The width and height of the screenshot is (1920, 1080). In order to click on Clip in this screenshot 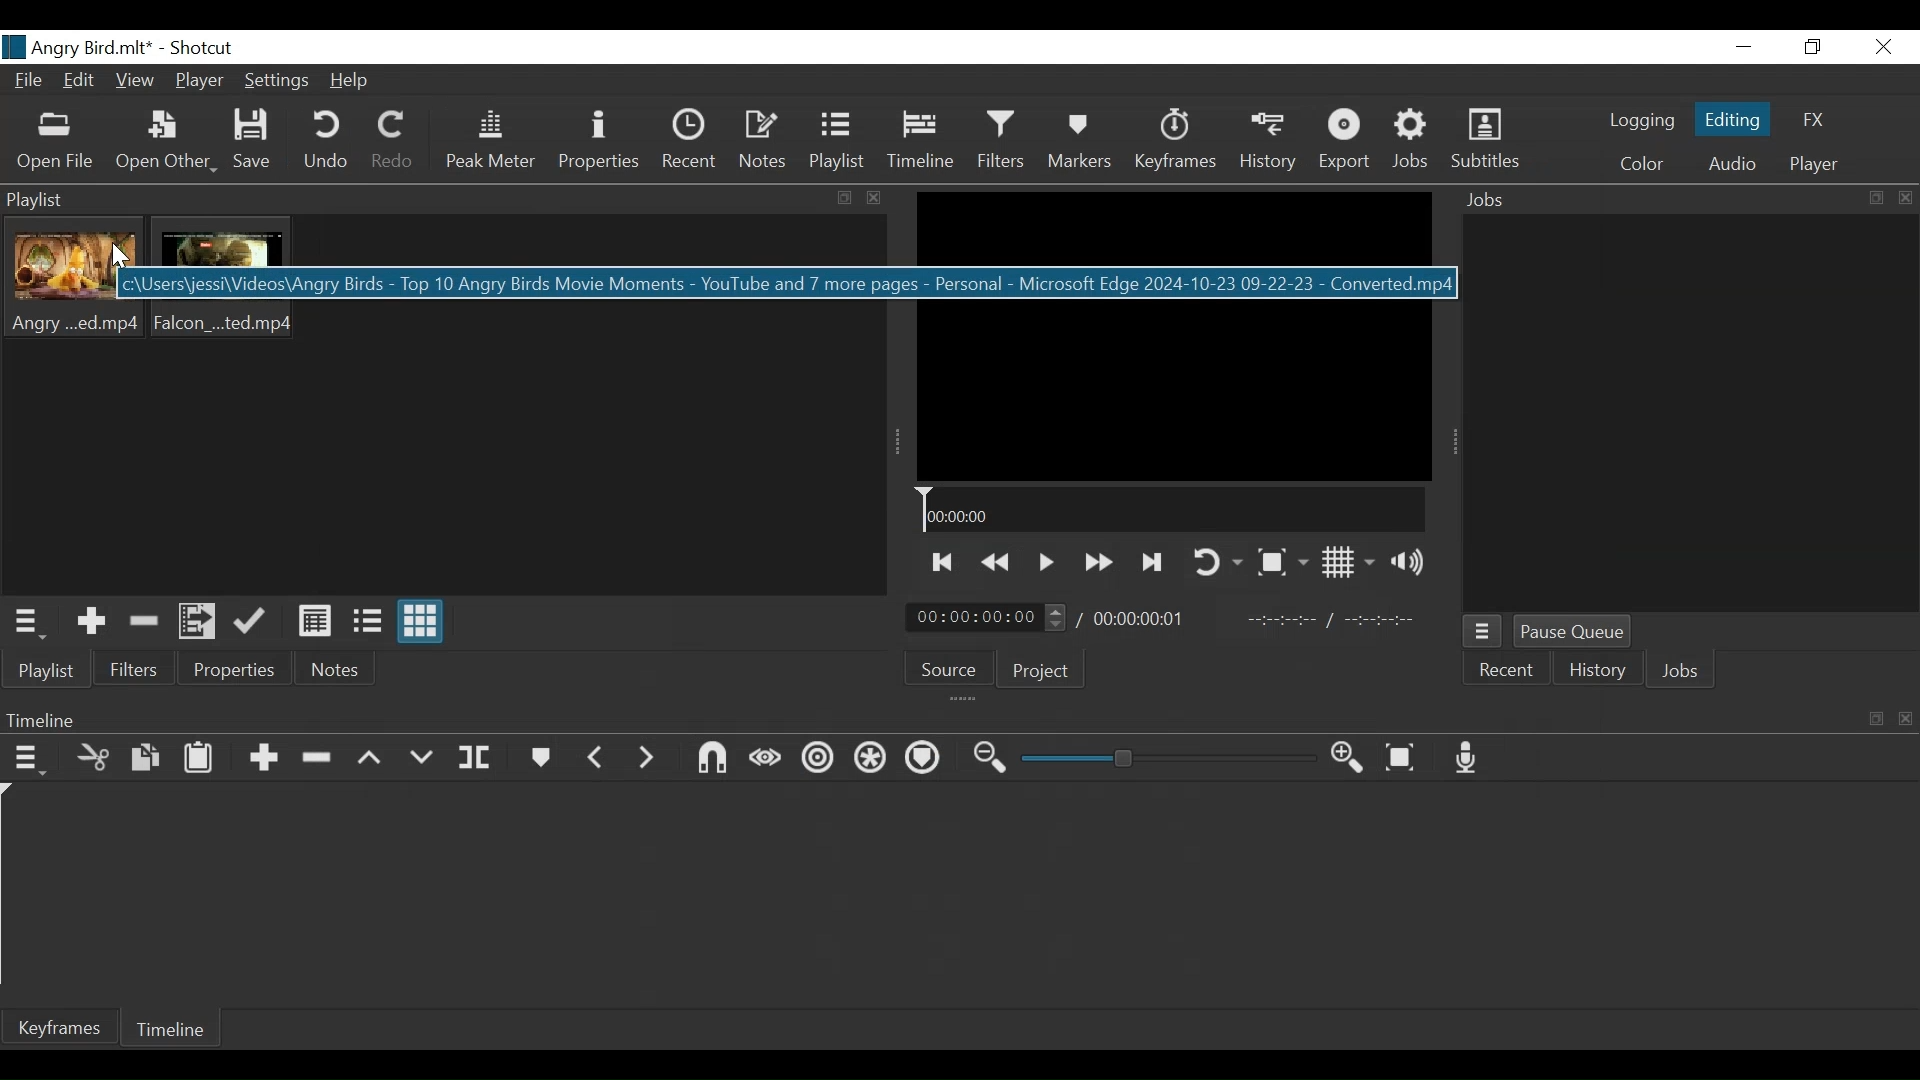, I will do `click(227, 279)`.